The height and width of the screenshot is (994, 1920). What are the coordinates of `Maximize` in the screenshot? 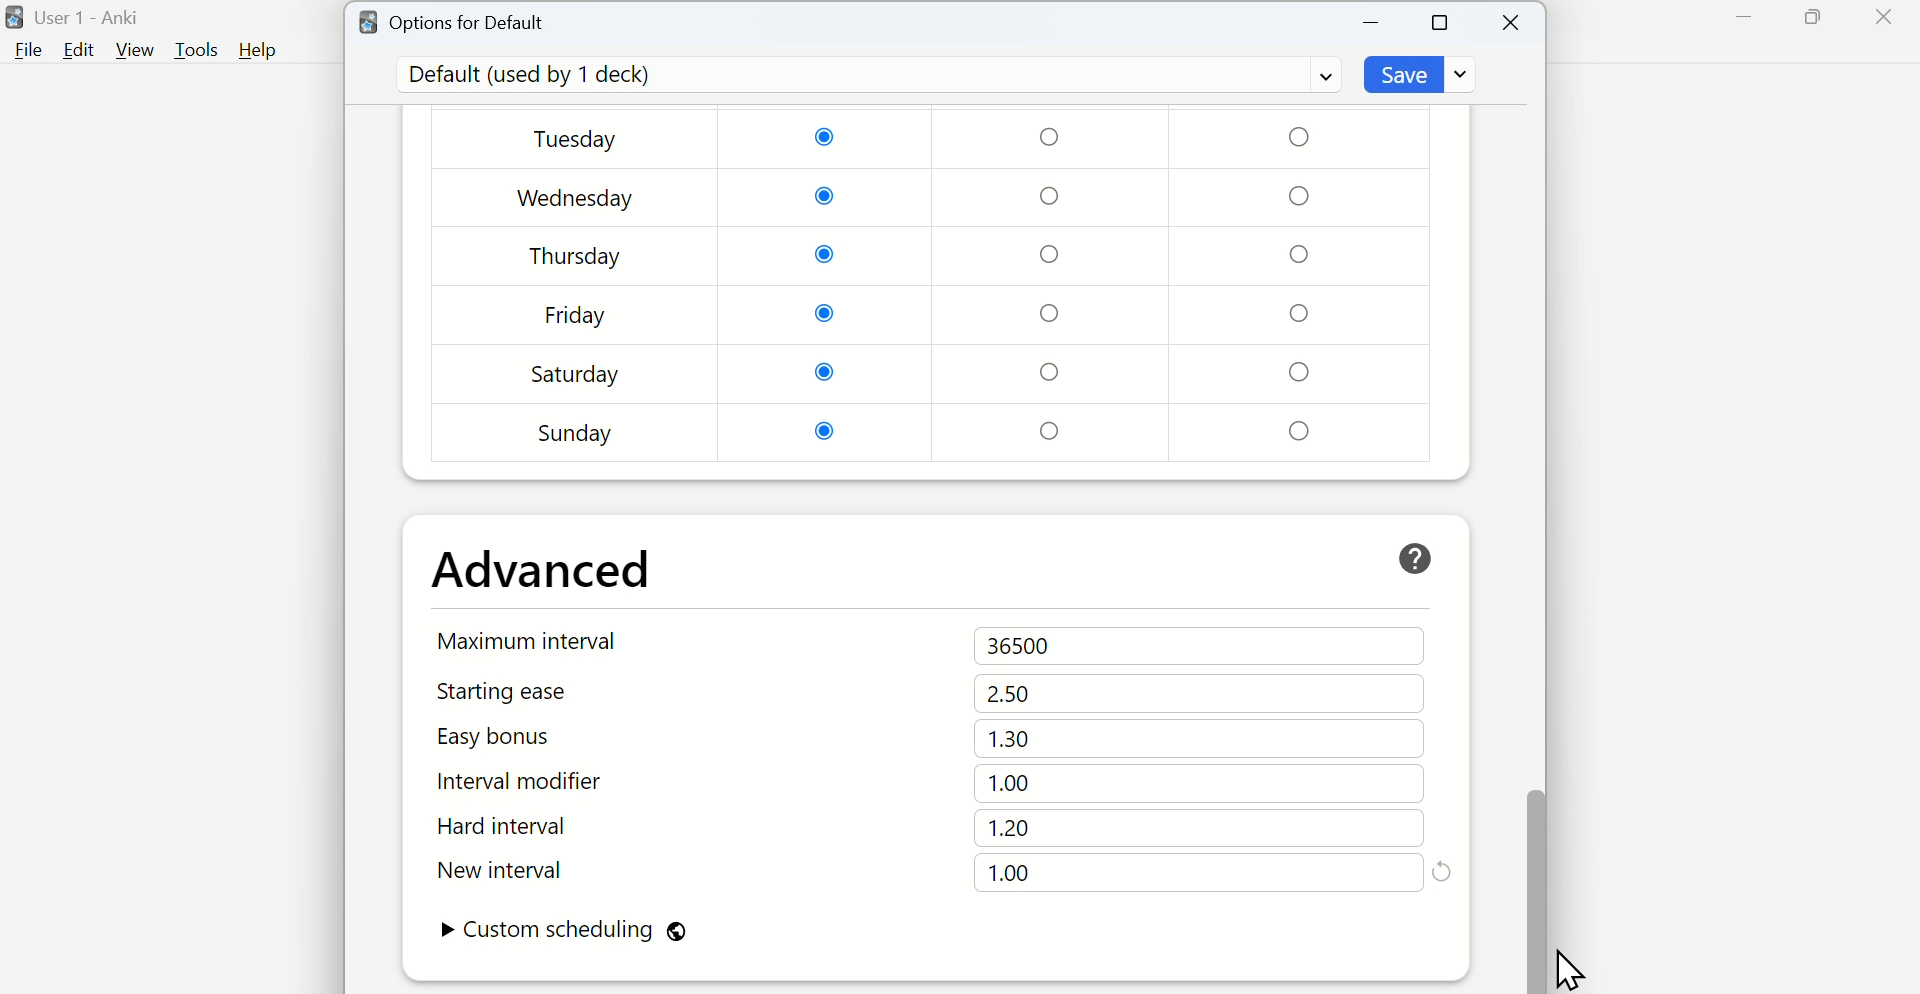 It's located at (1812, 18).